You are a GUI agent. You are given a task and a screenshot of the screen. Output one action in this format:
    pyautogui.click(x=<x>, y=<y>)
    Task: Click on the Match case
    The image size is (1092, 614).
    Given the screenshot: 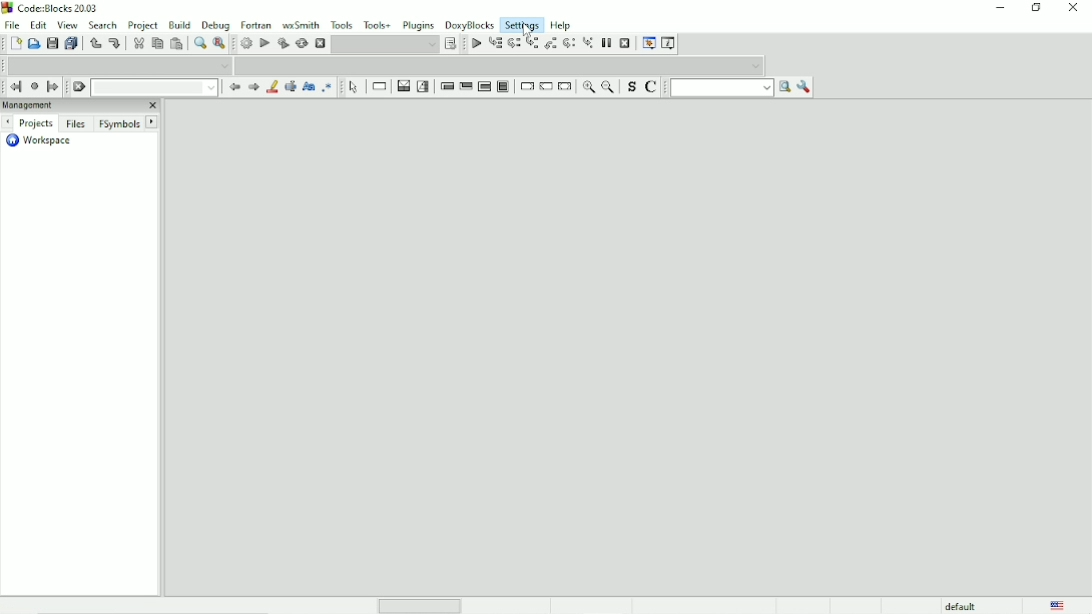 What is the action you would take?
    pyautogui.click(x=308, y=87)
    